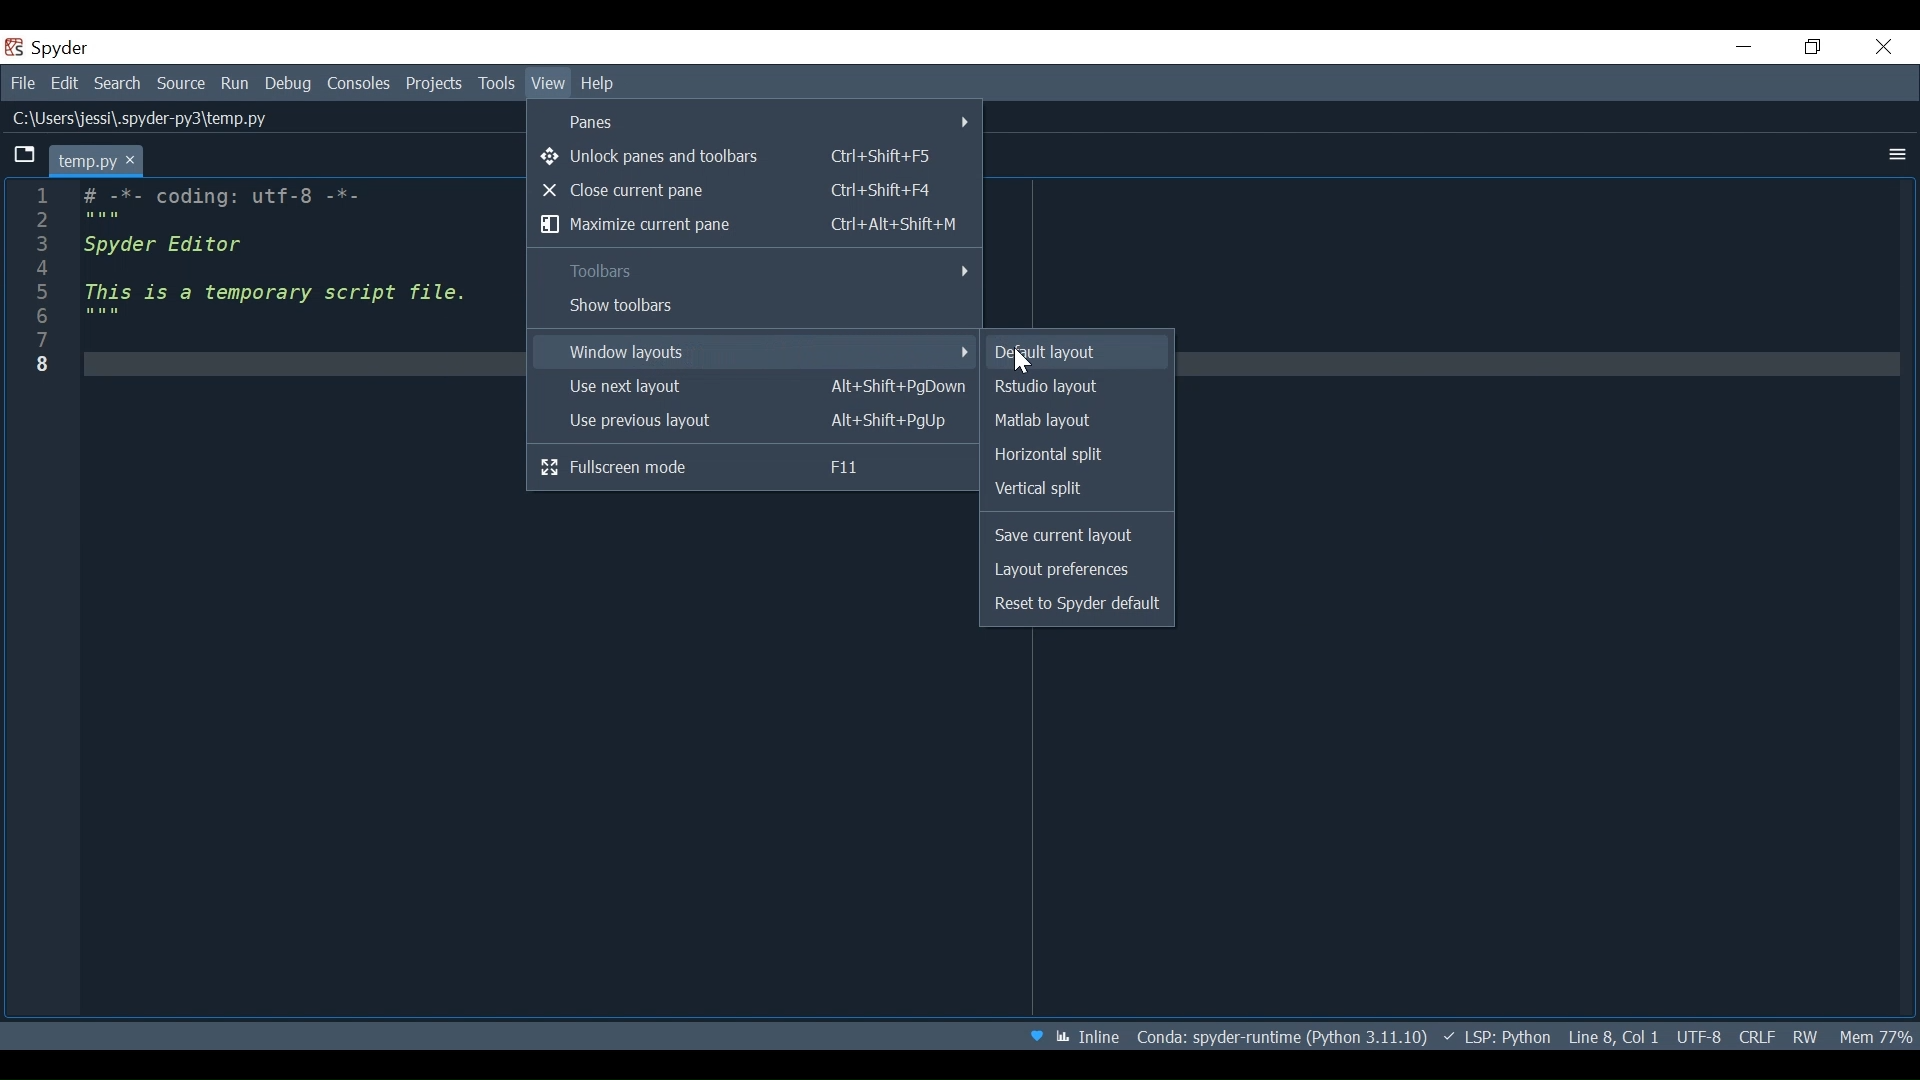 The image size is (1920, 1080). Describe the element at coordinates (753, 306) in the screenshot. I see `Show toolbars` at that location.